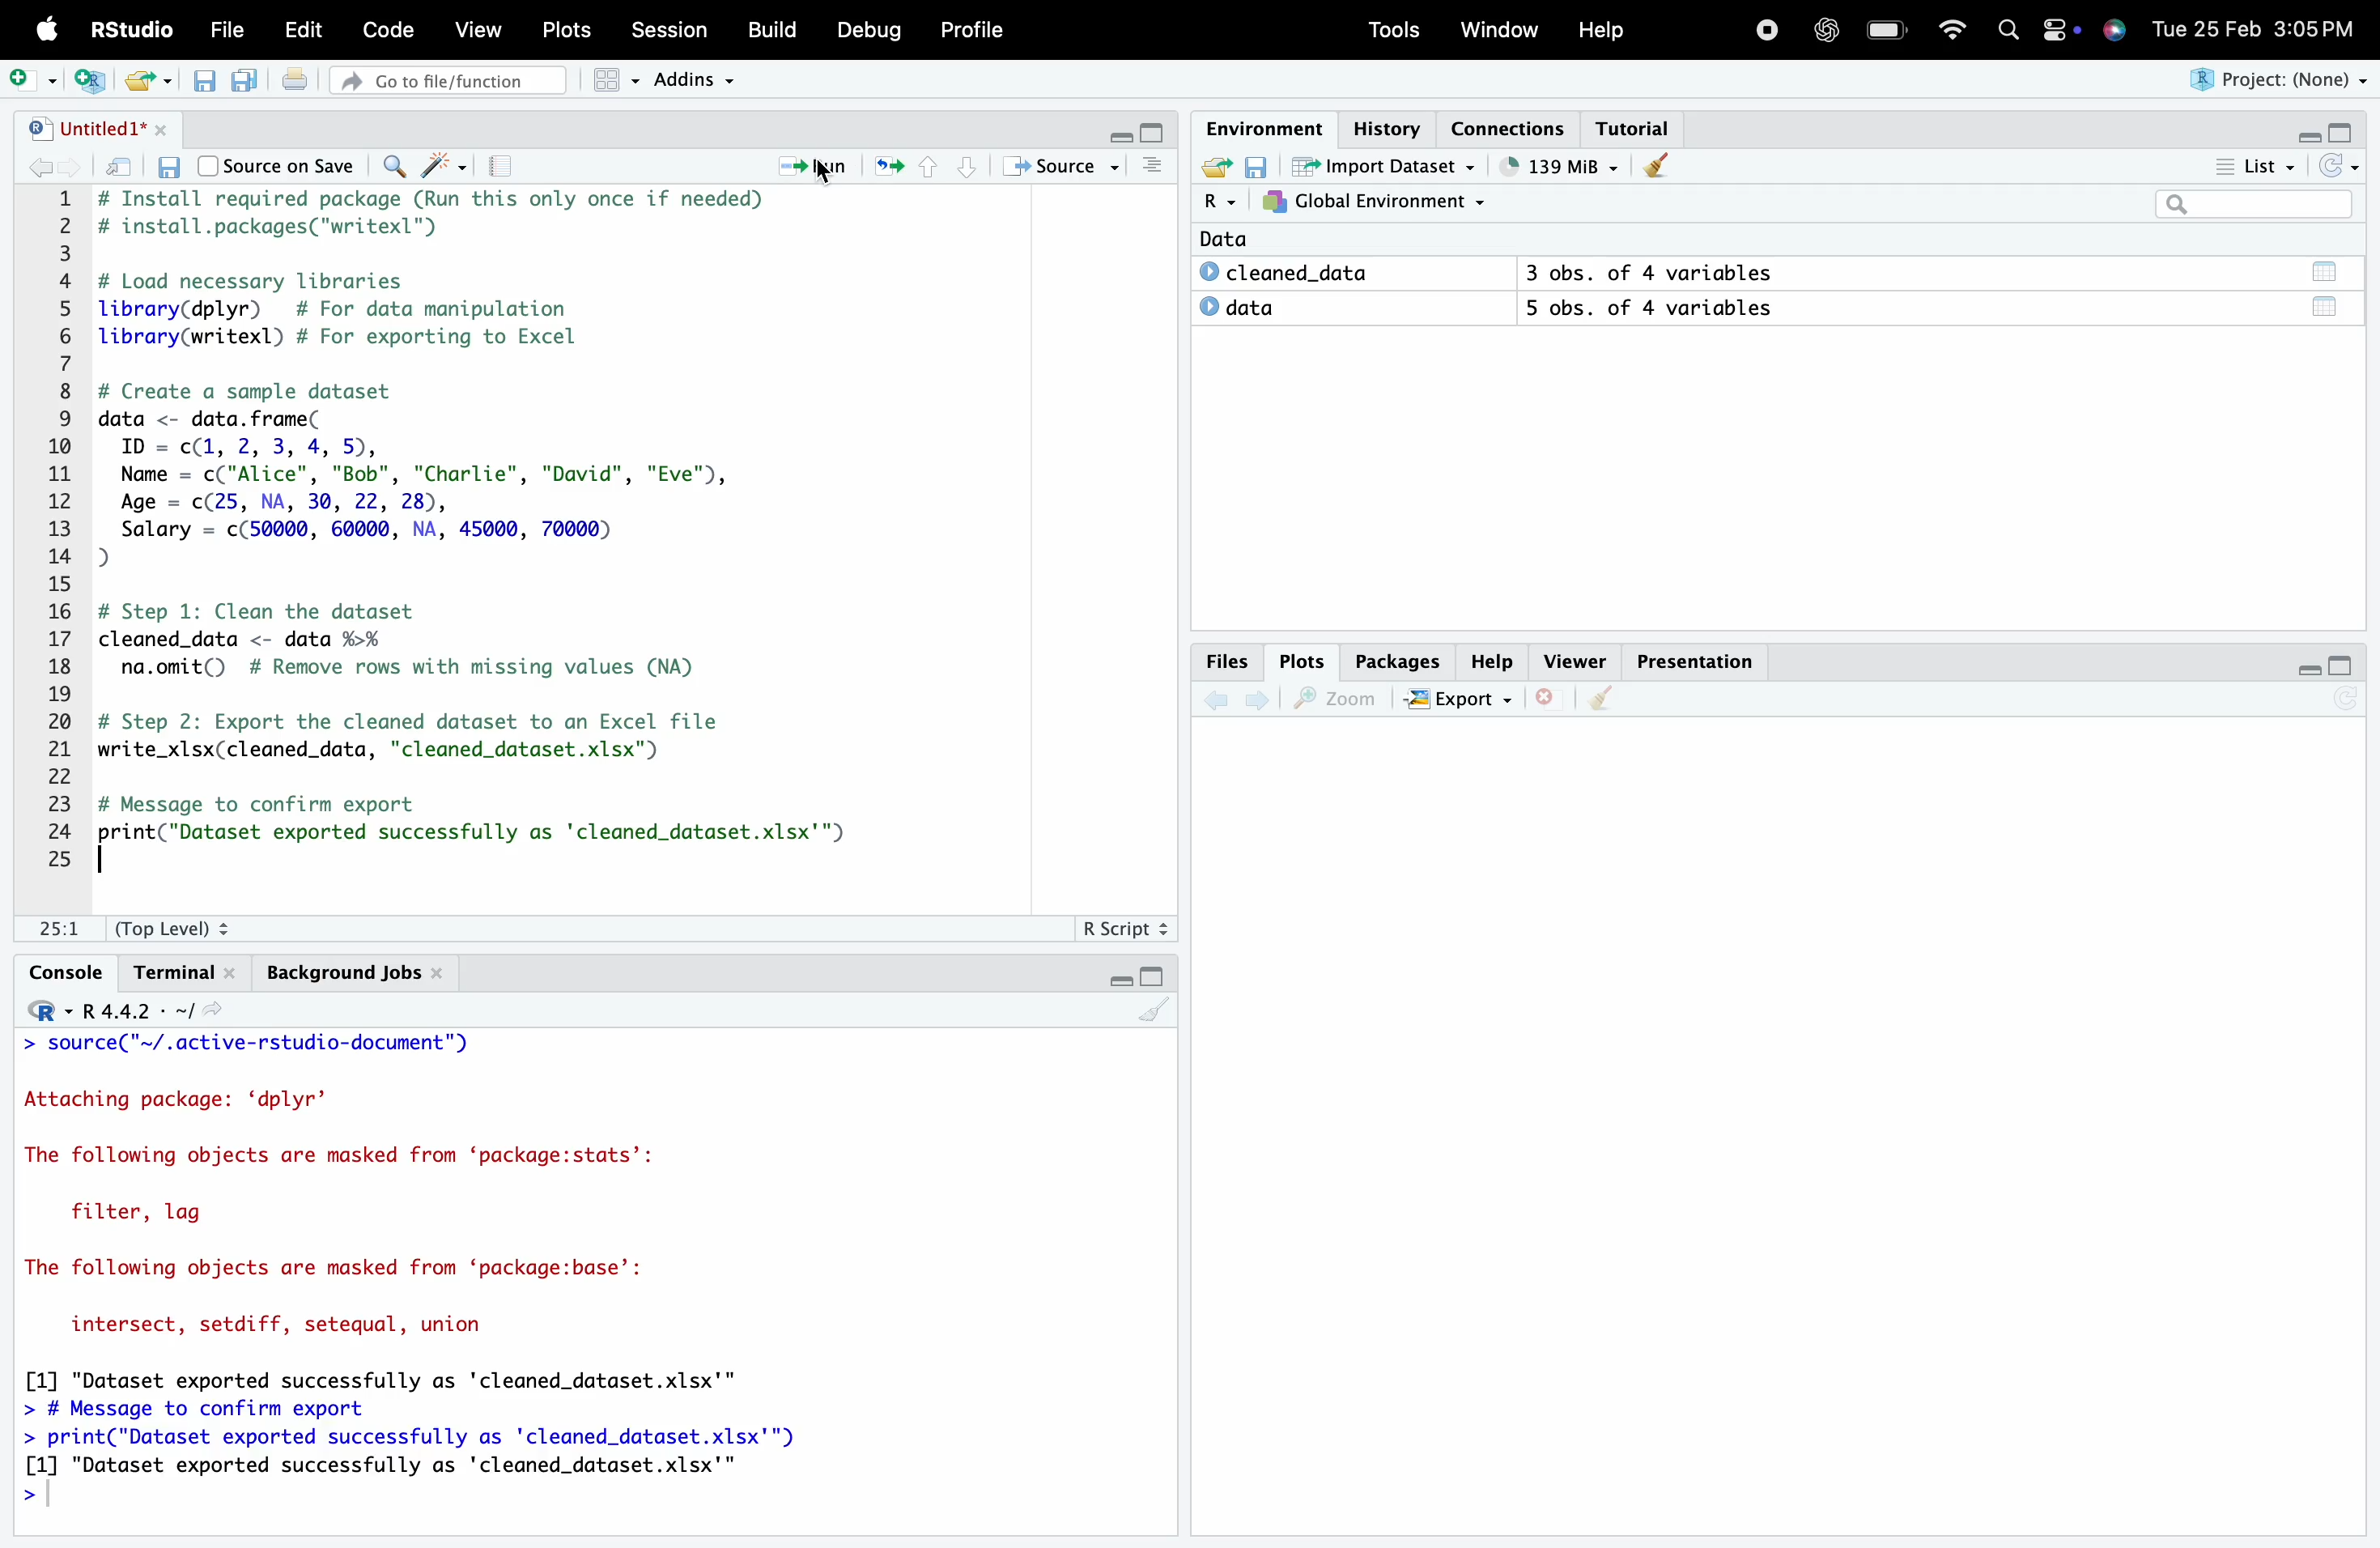  I want to click on Maximize/Restore, so click(2342, 128).